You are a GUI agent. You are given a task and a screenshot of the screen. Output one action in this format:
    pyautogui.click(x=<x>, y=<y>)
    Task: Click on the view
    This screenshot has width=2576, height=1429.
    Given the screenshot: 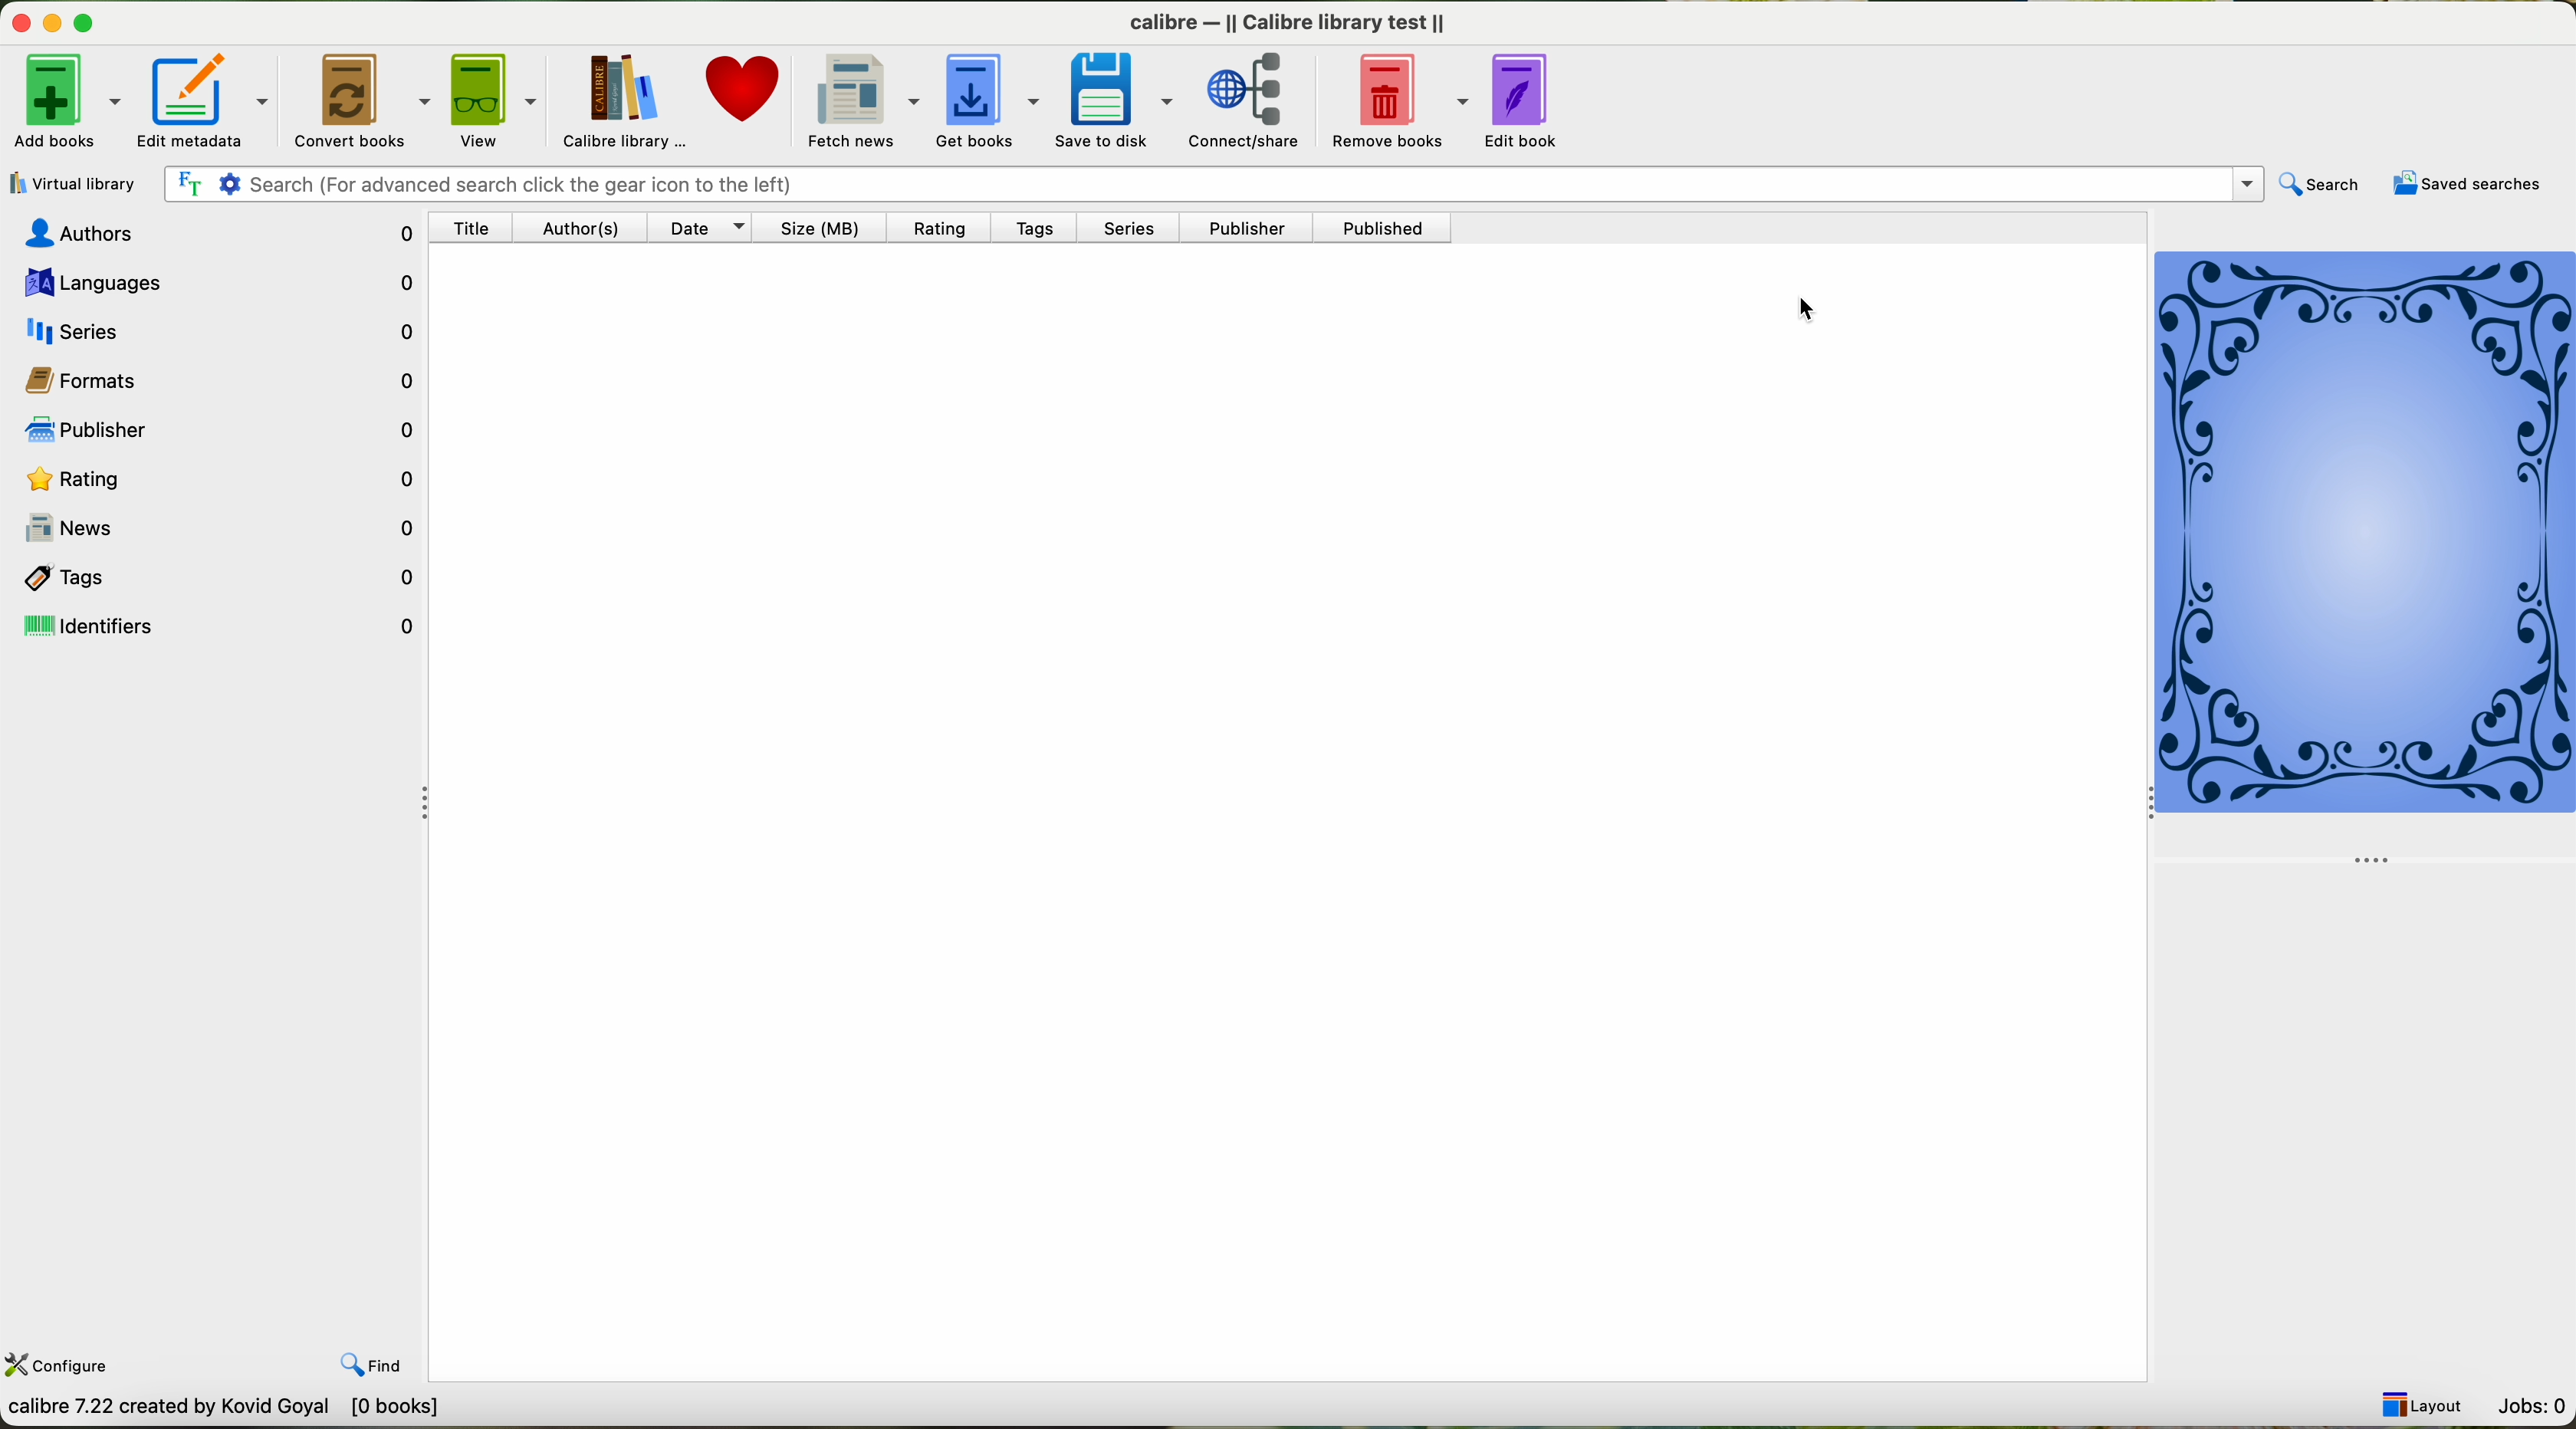 What is the action you would take?
    pyautogui.click(x=494, y=101)
    